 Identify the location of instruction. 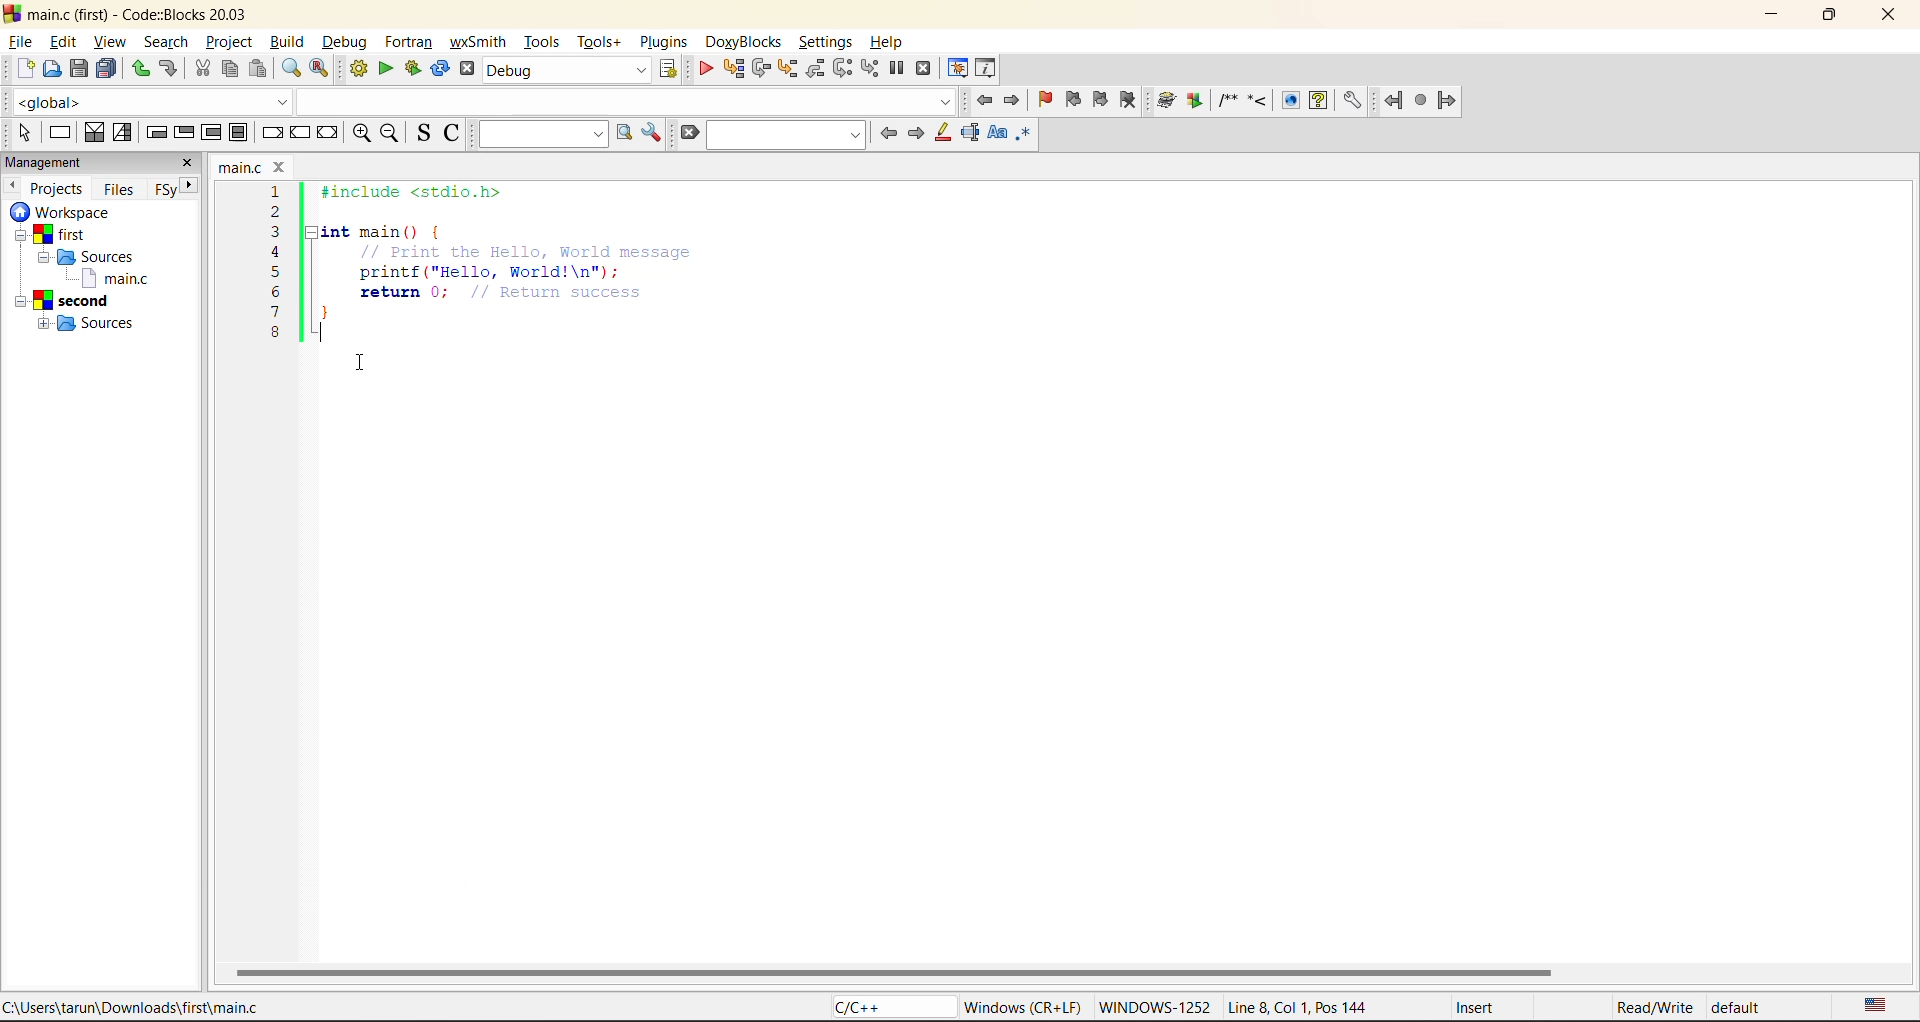
(62, 133).